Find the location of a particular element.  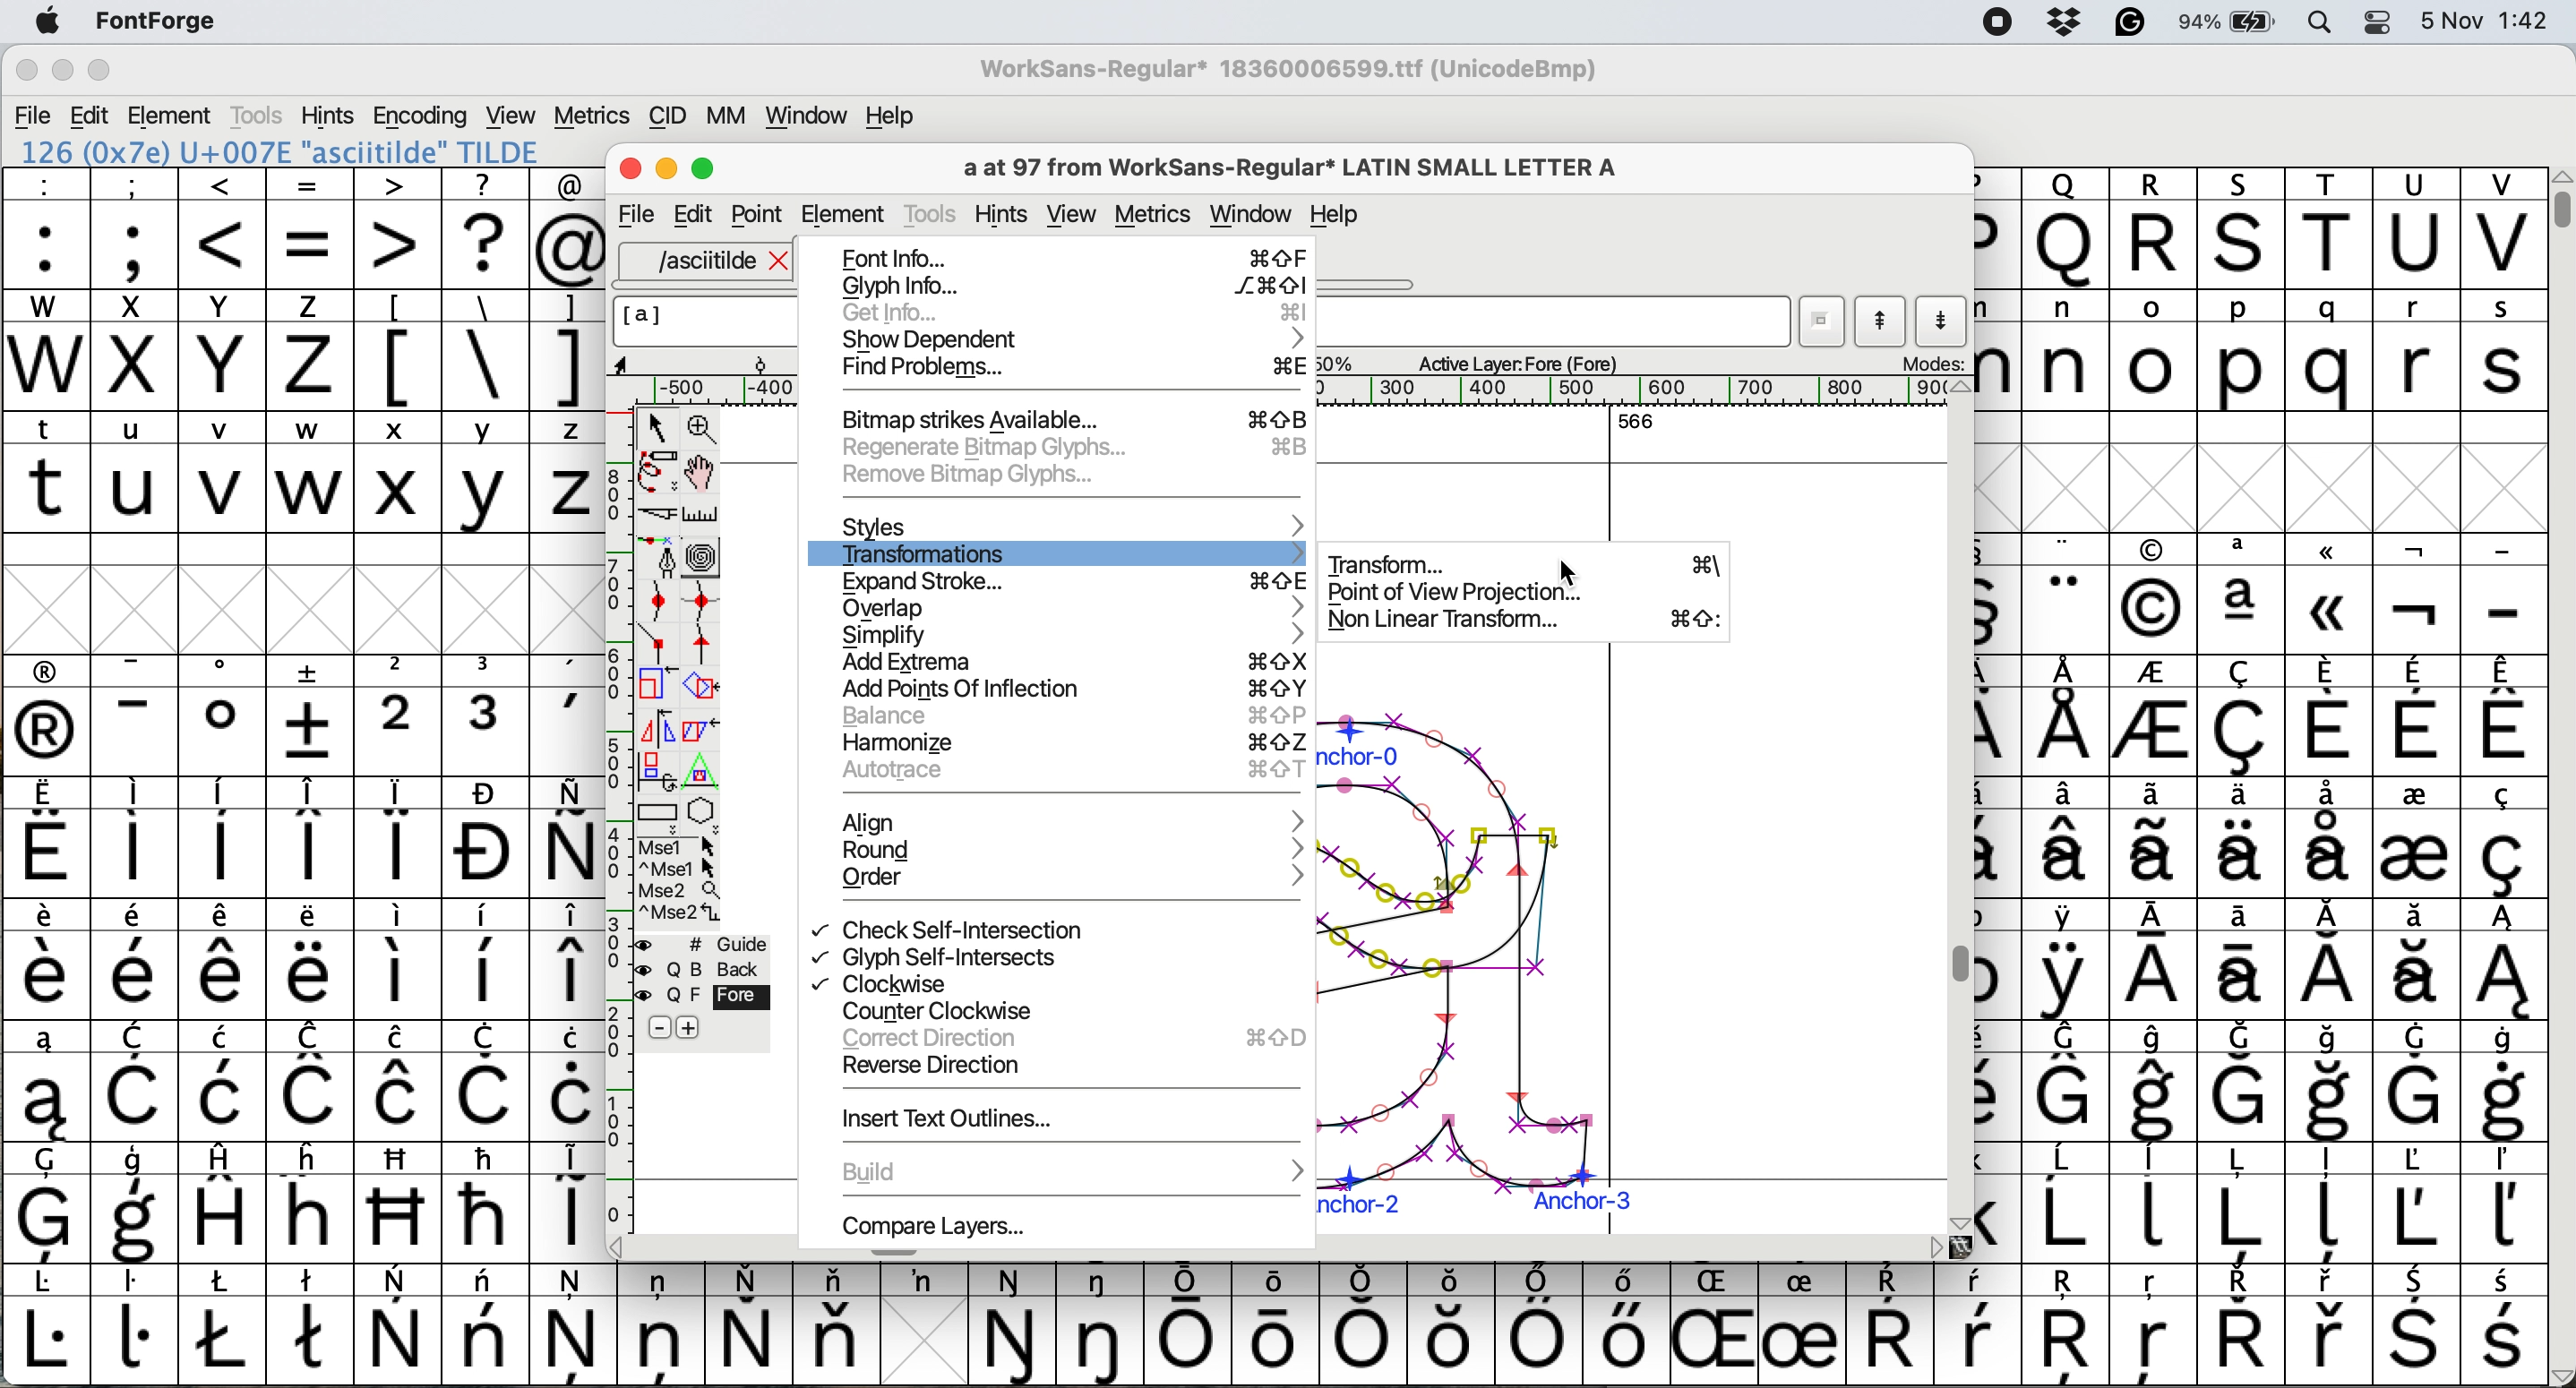

glyph name is located at coordinates (1287, 168).